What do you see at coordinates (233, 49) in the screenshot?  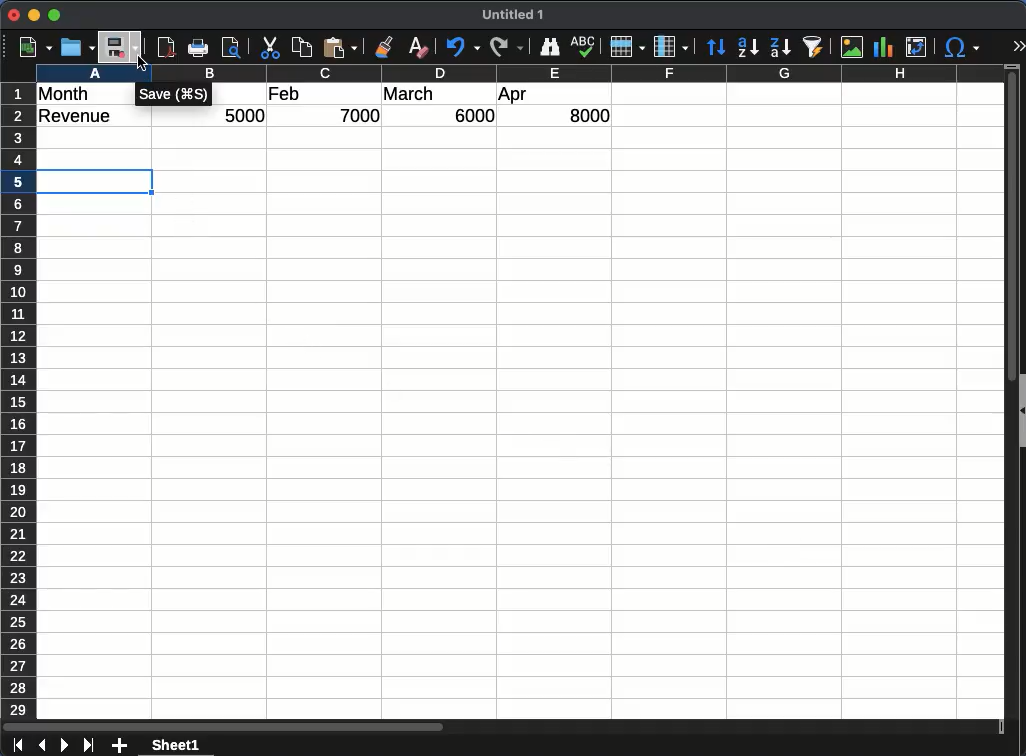 I see `print preview` at bounding box center [233, 49].